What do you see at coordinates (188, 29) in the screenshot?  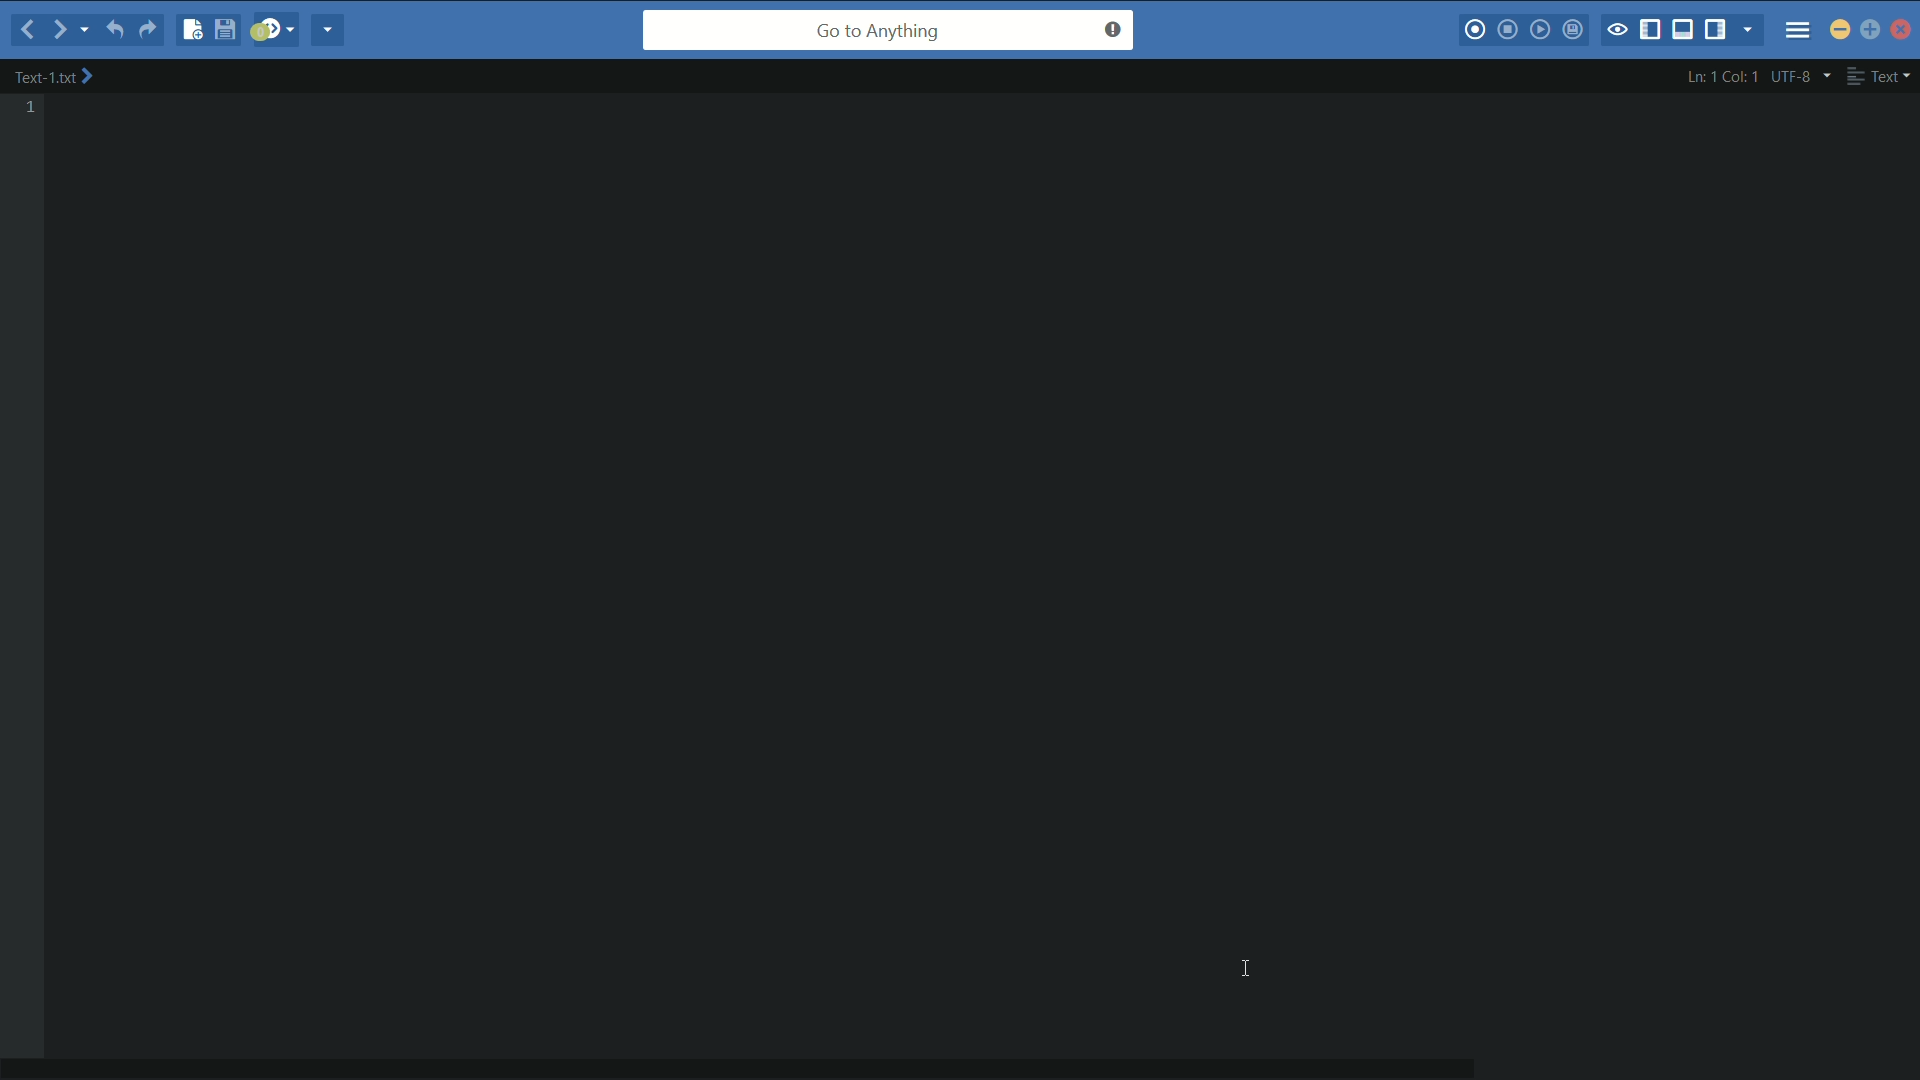 I see `new file` at bounding box center [188, 29].